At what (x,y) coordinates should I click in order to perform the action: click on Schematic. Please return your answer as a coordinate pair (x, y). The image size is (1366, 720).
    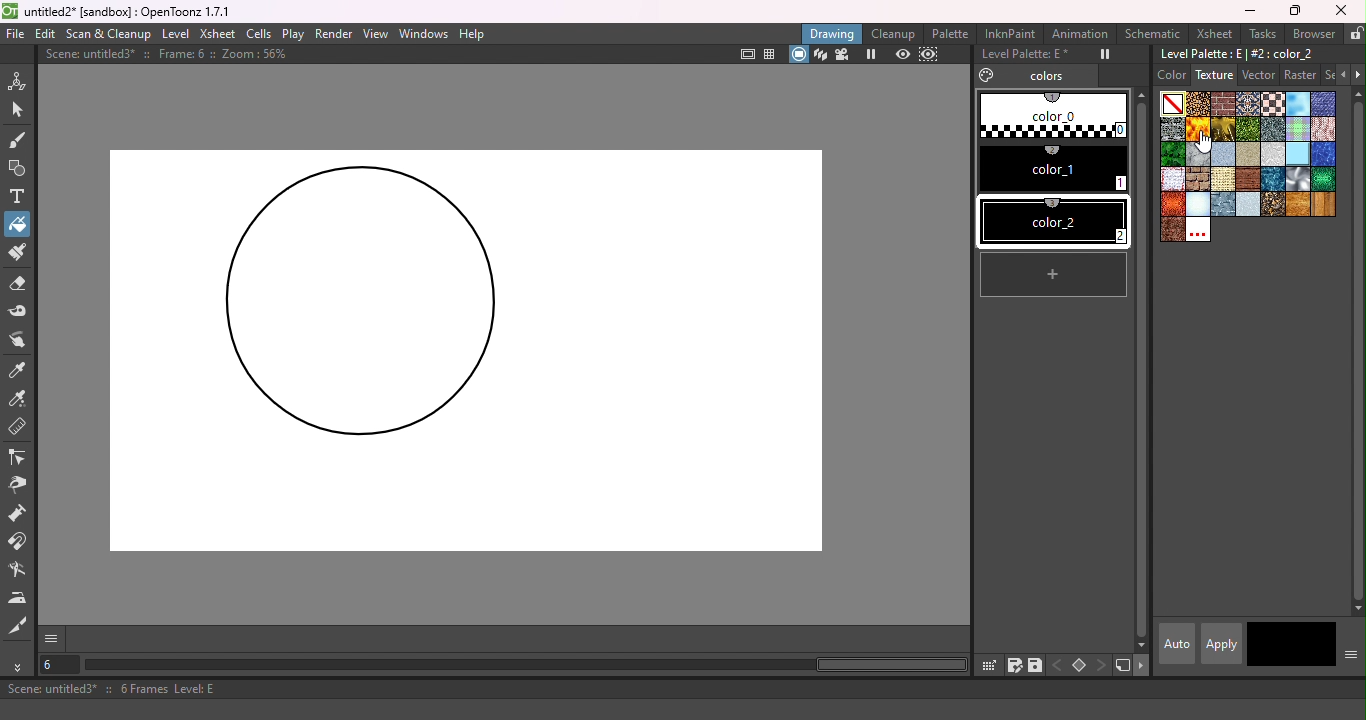
    Looking at the image, I should click on (1151, 34).